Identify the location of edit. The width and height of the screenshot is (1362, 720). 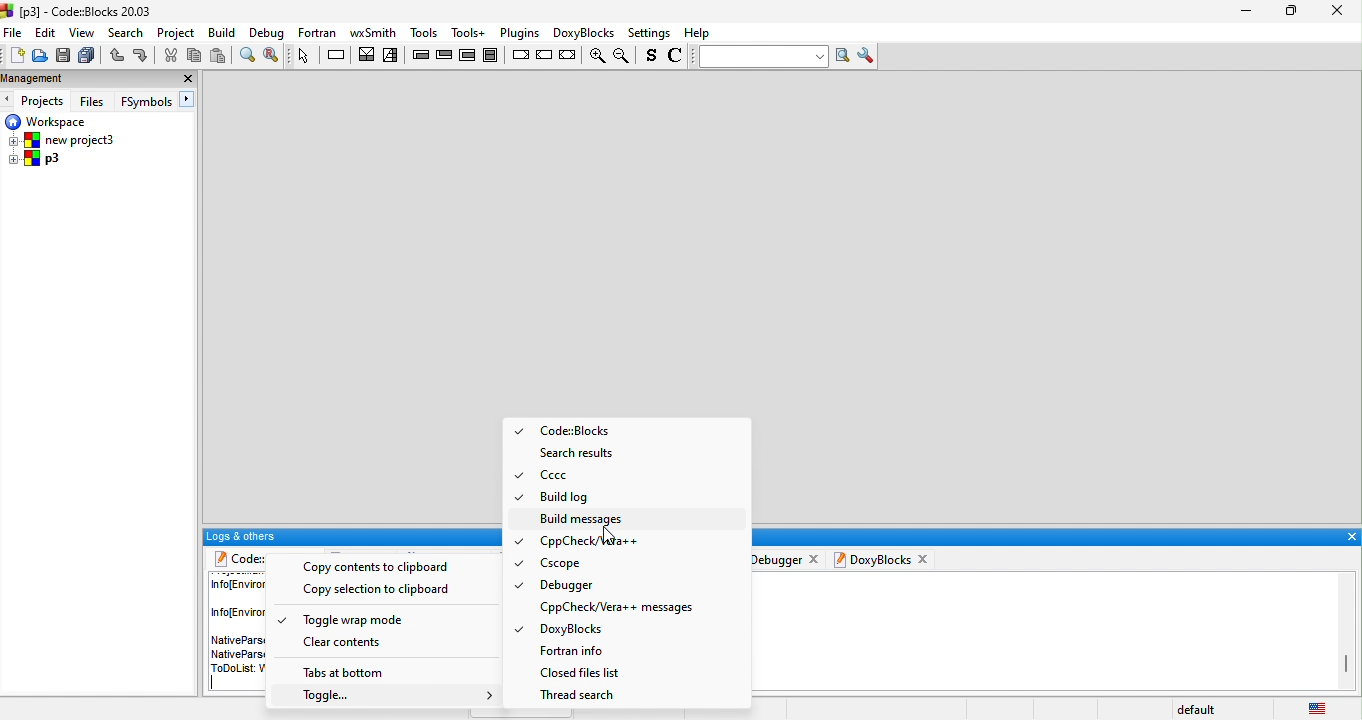
(46, 33).